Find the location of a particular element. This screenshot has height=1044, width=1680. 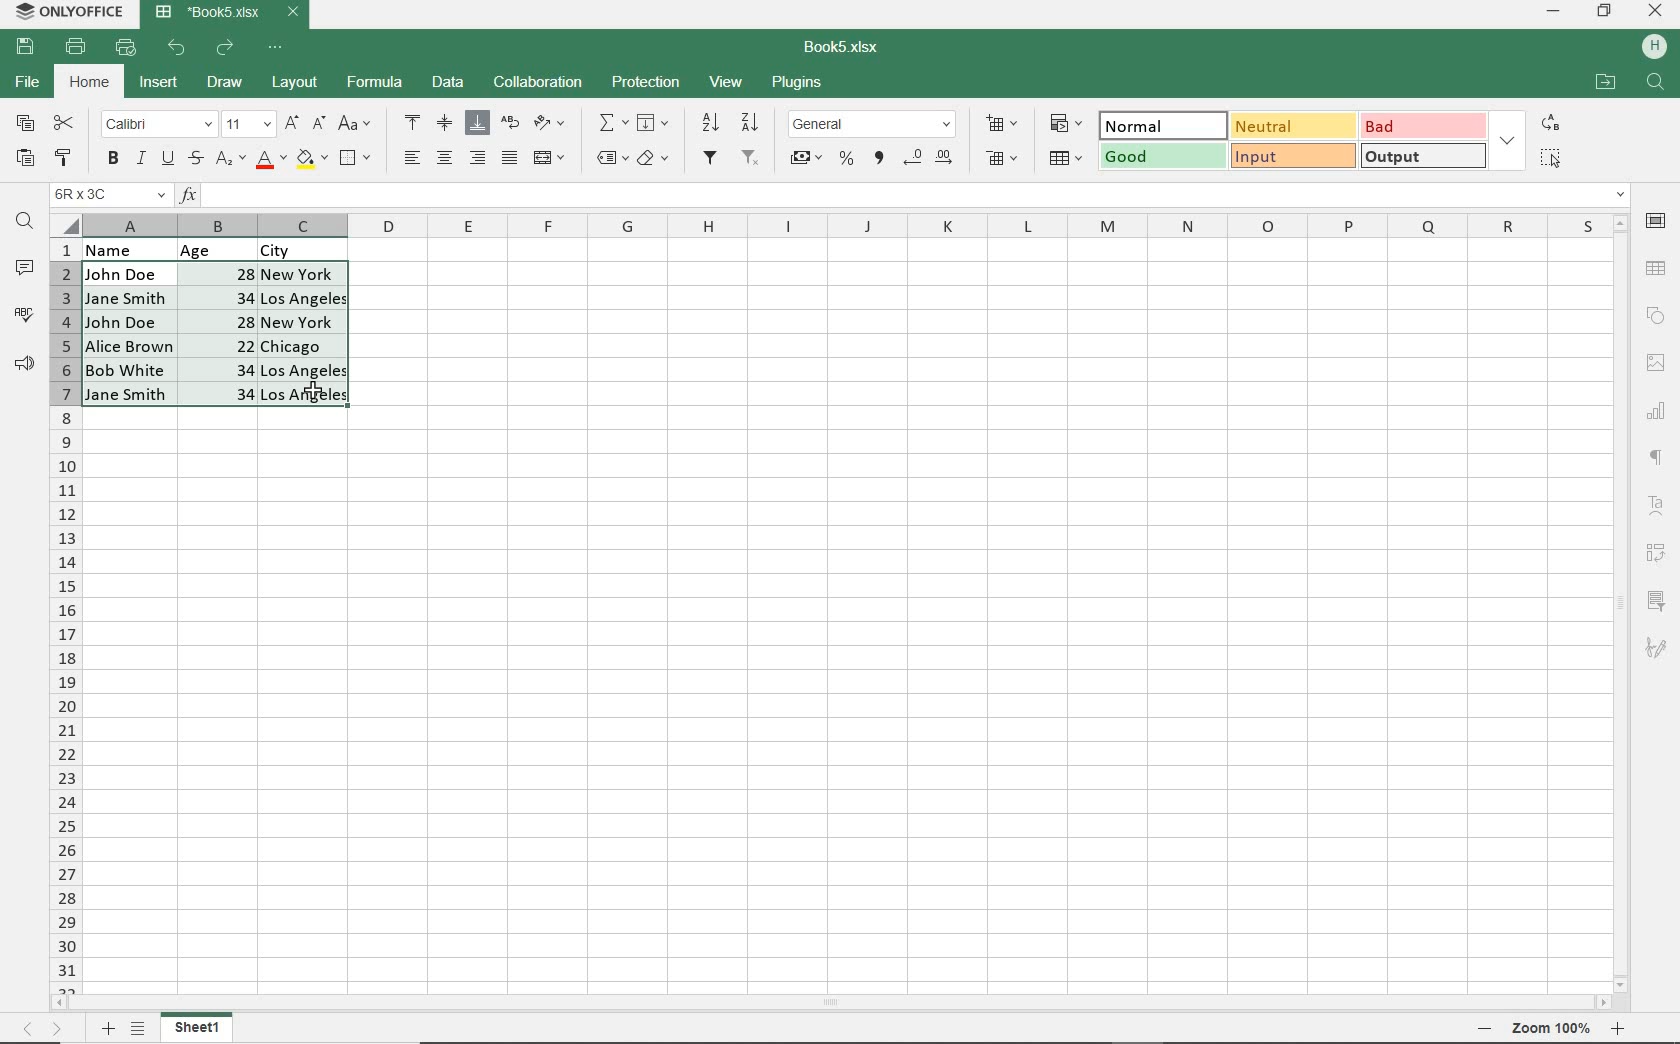

GOOD is located at coordinates (1160, 158).